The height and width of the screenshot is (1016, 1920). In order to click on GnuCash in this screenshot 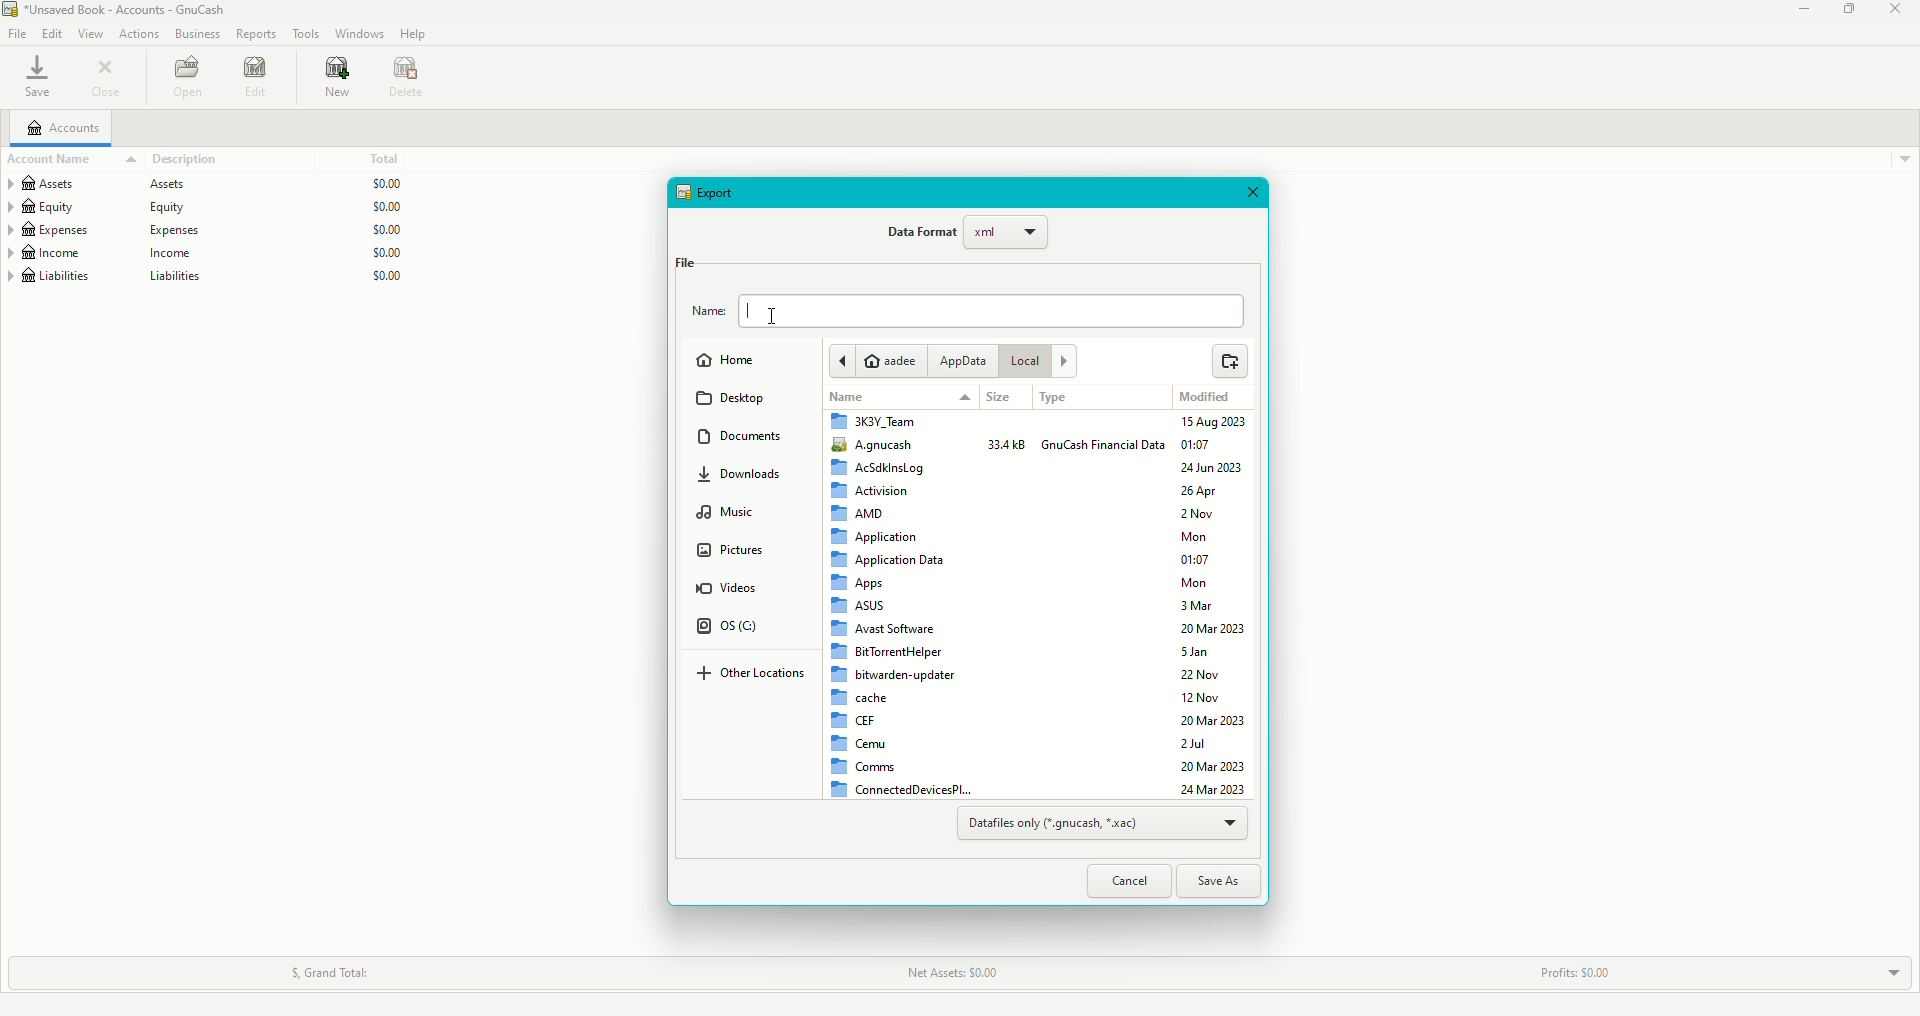, I will do `click(1103, 446)`.